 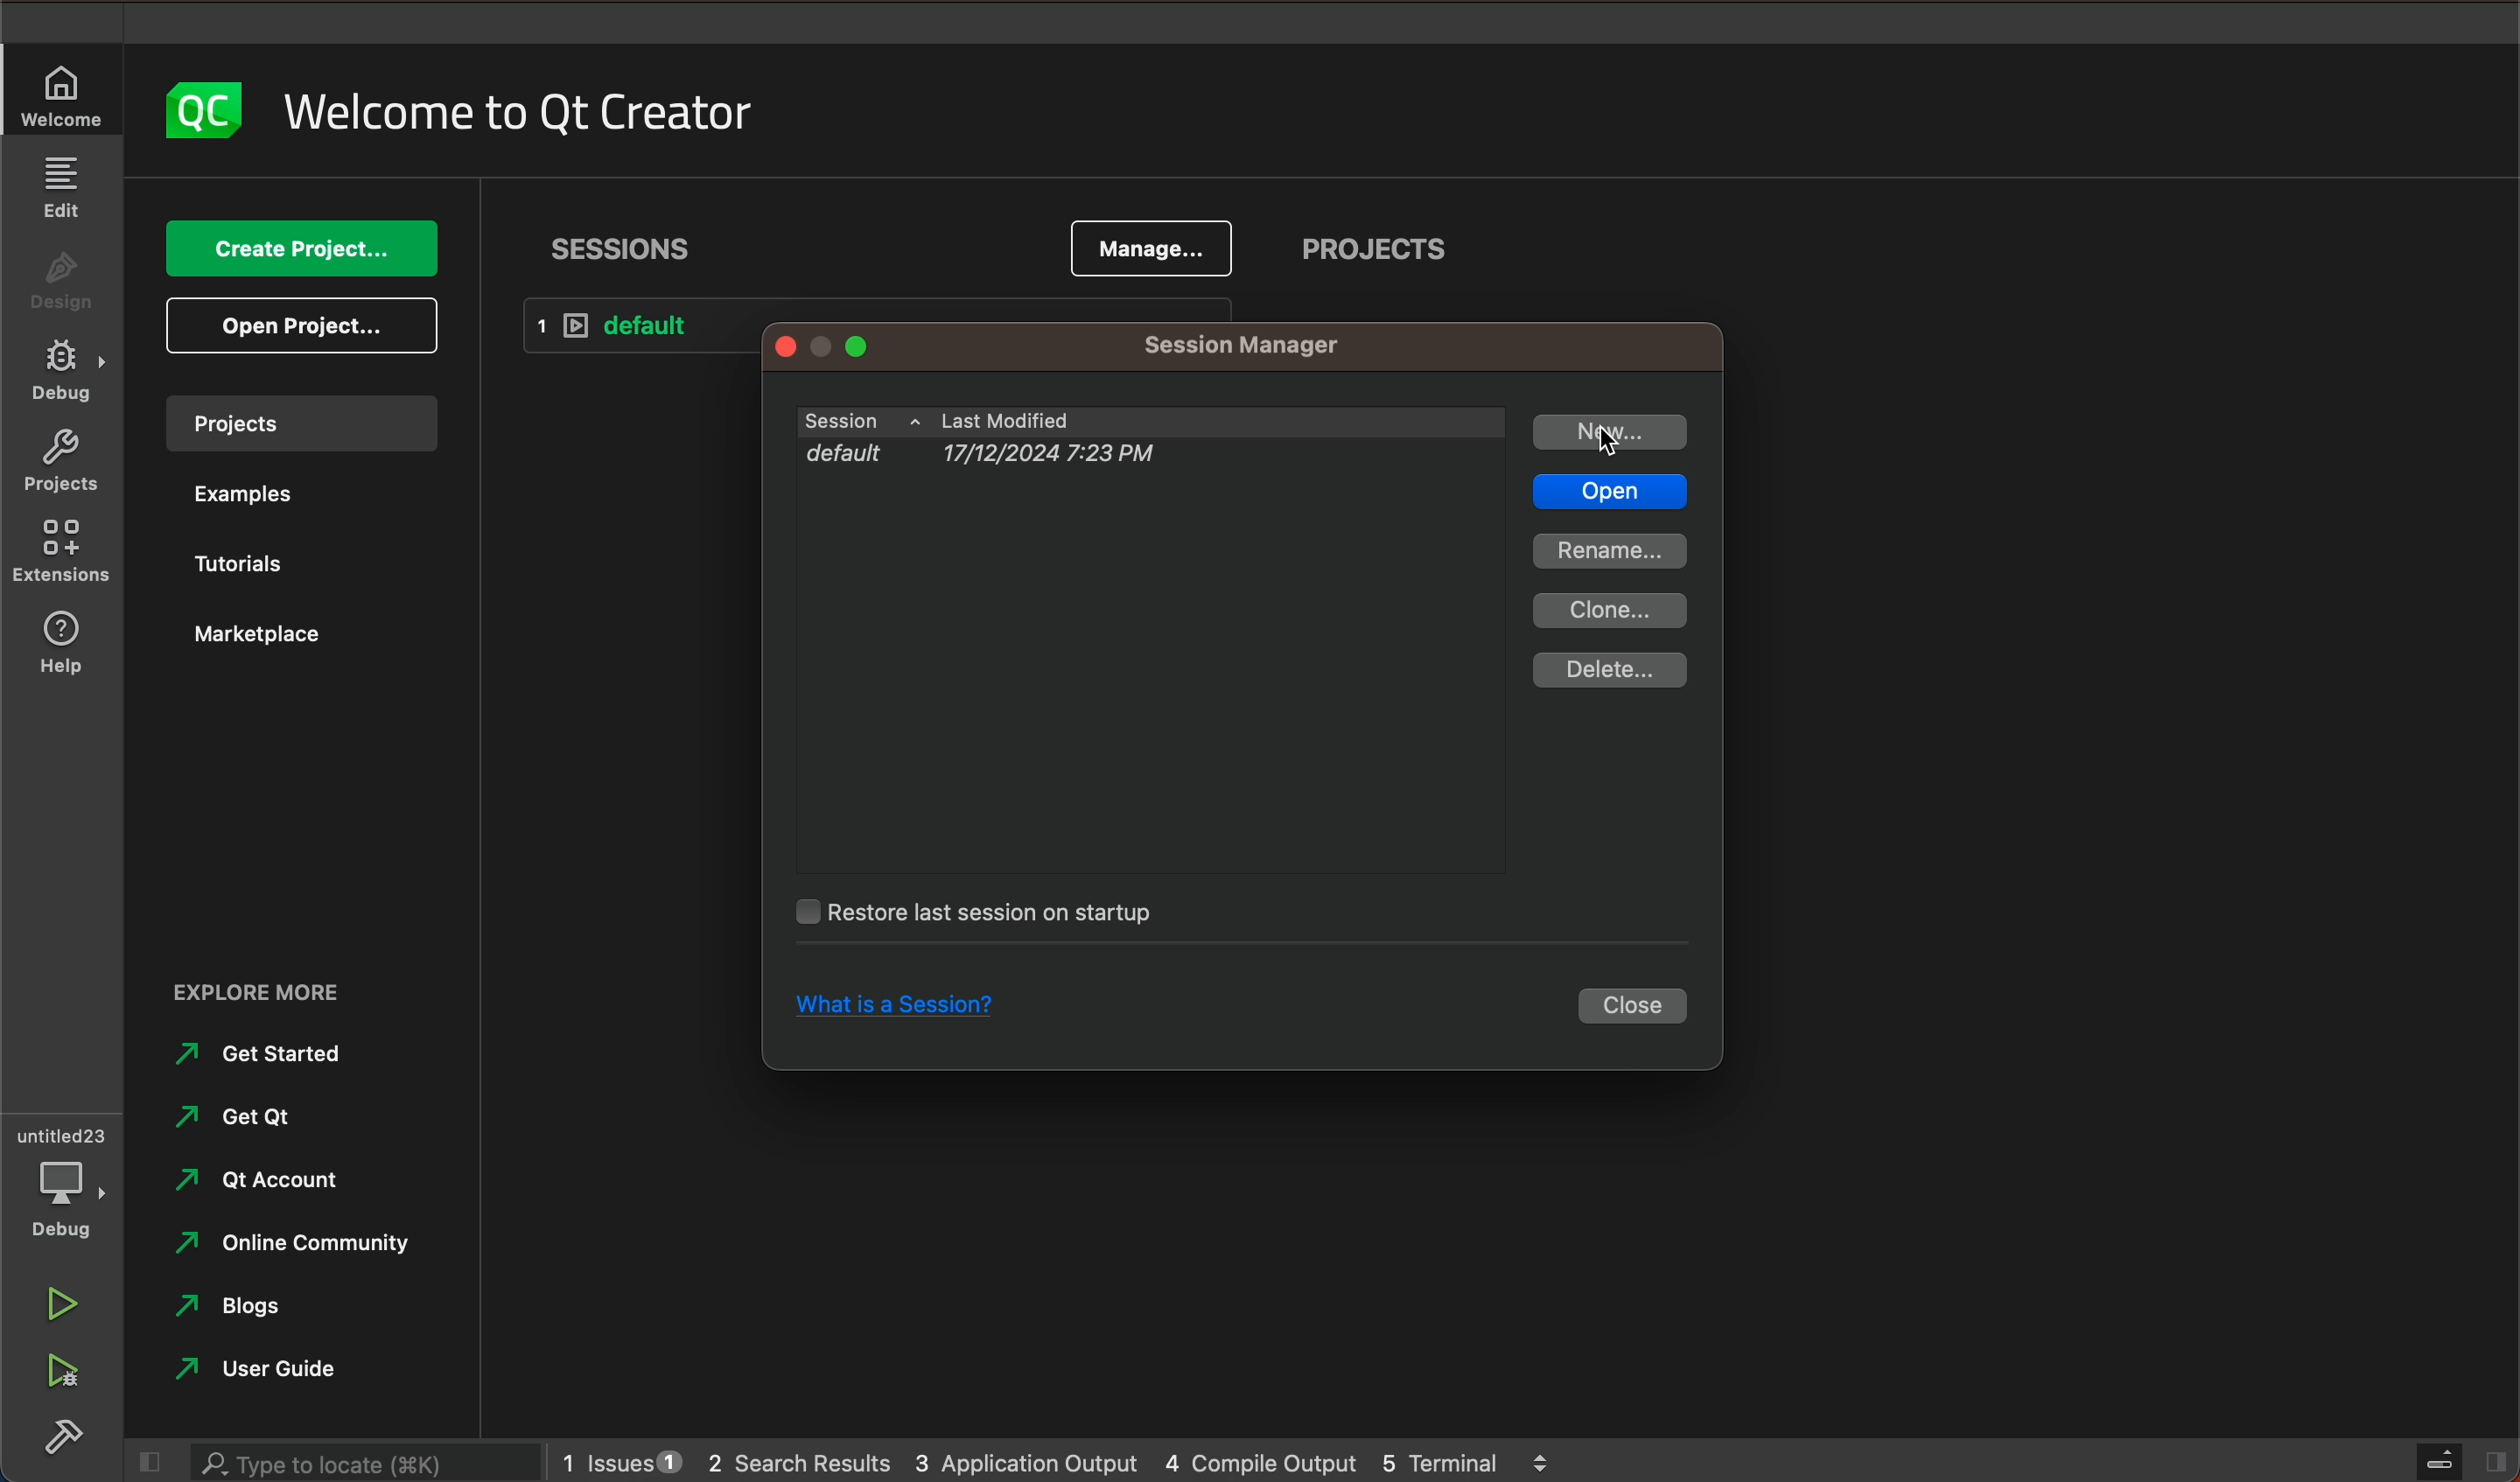 What do you see at coordinates (306, 250) in the screenshot?
I see `create project` at bounding box center [306, 250].